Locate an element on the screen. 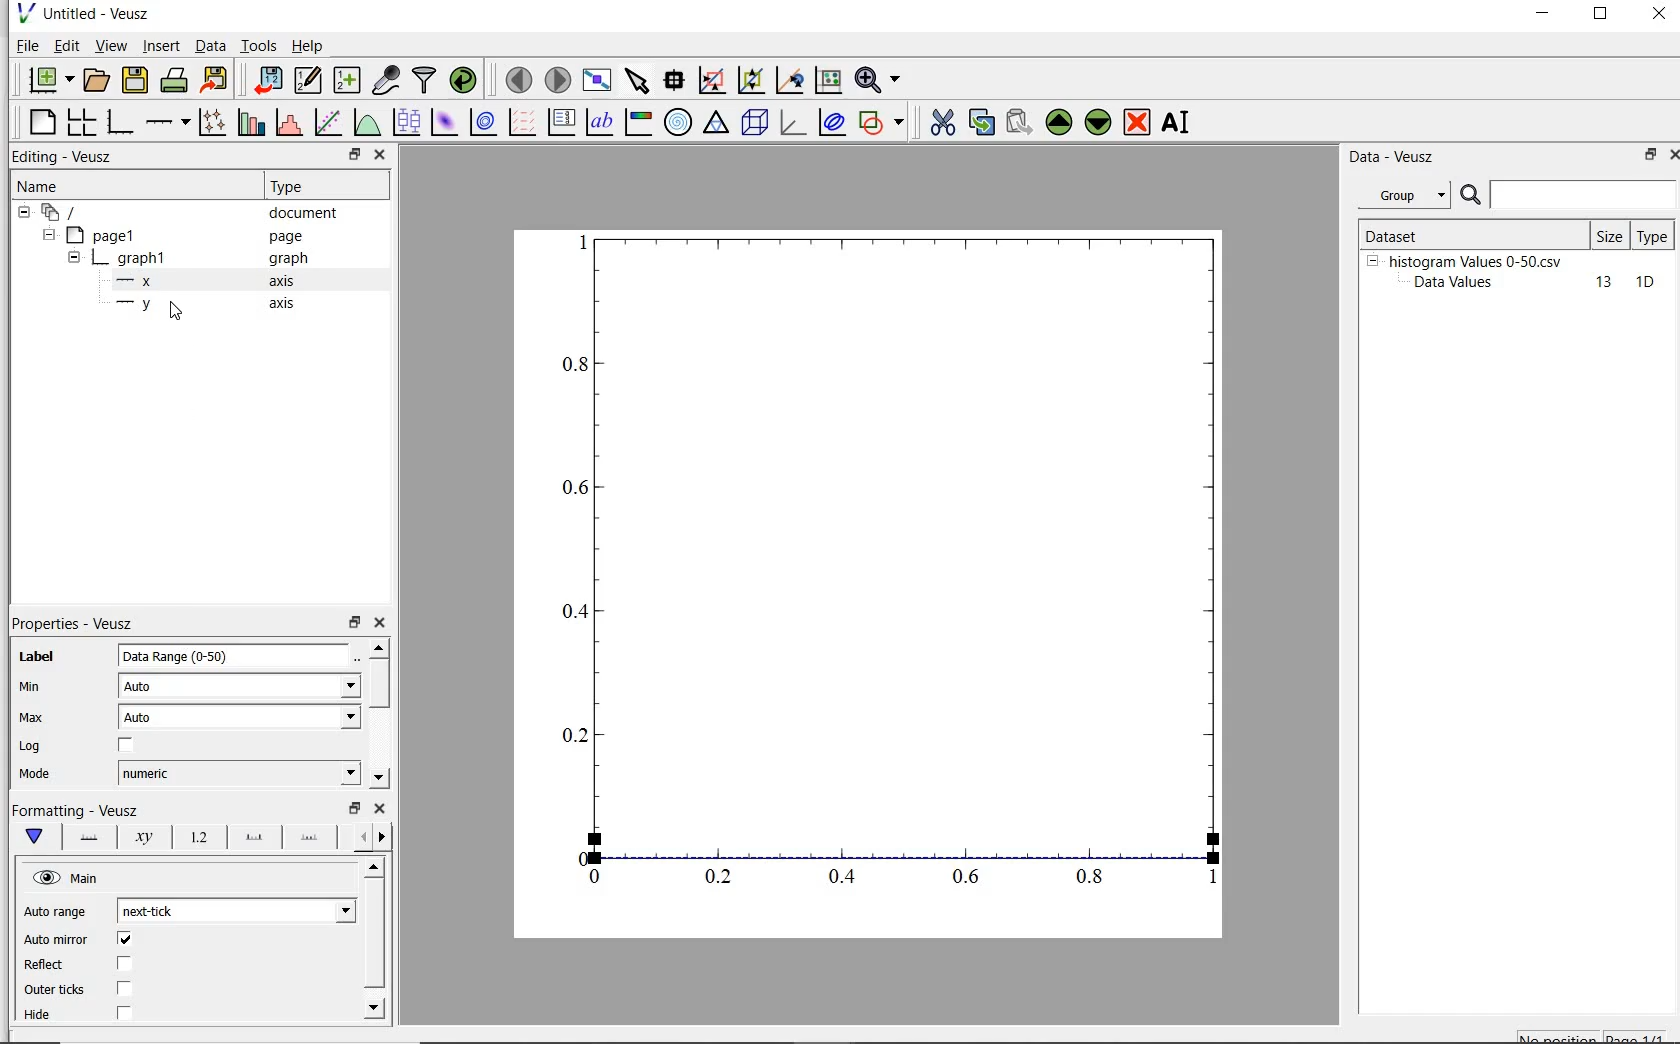 The image size is (1680, 1044). move down is located at coordinates (378, 778).